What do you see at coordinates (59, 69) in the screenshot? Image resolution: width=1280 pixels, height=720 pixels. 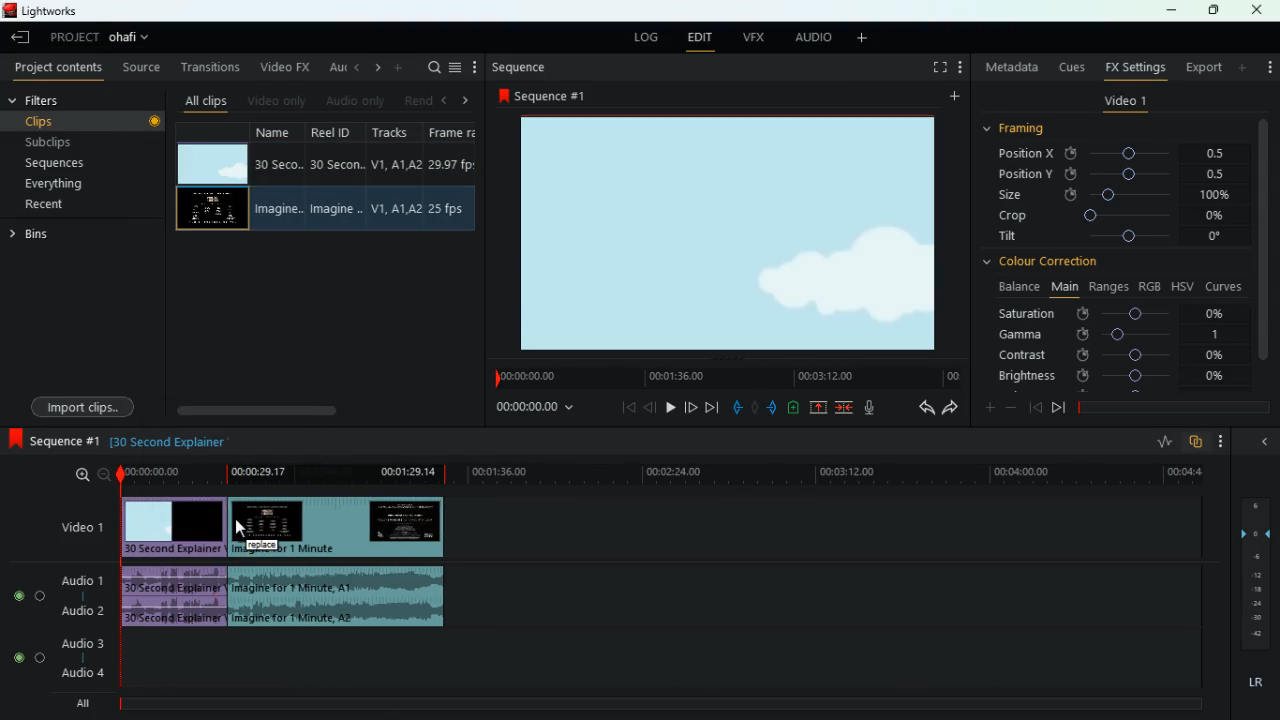 I see `project content` at bounding box center [59, 69].